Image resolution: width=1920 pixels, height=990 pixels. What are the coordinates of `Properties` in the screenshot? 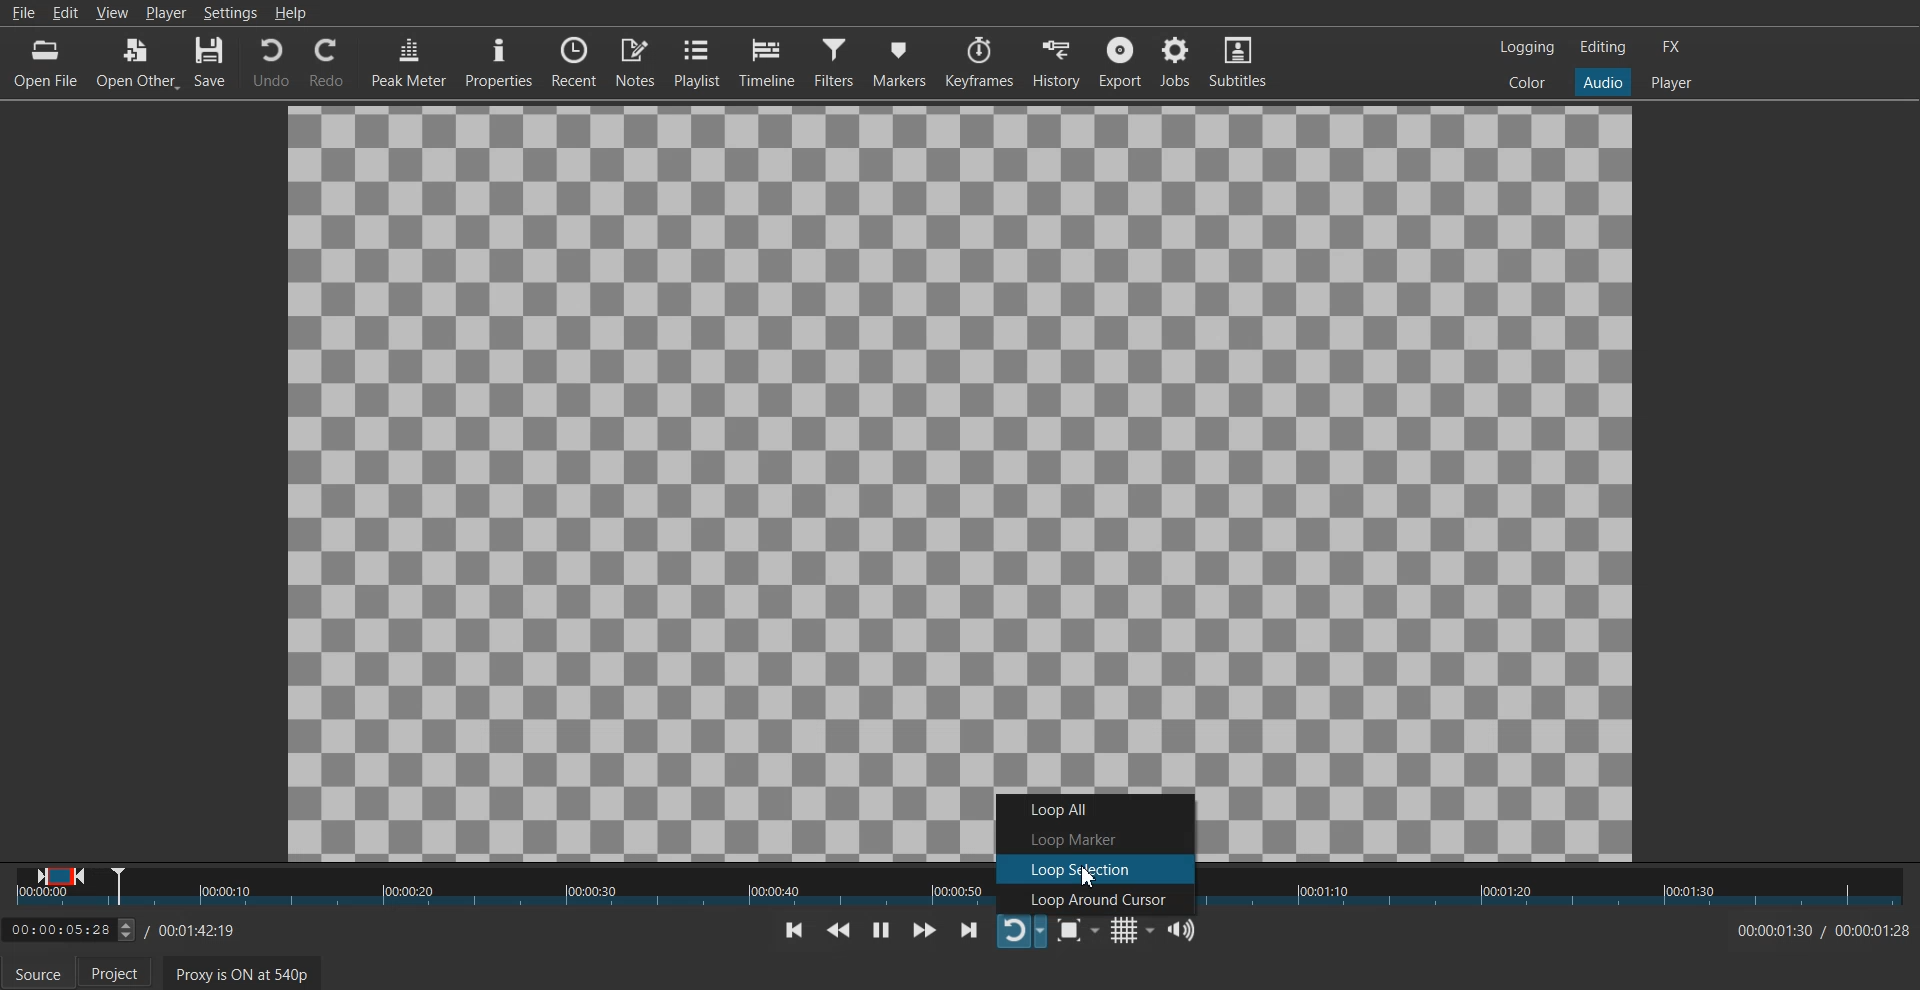 It's located at (497, 61).